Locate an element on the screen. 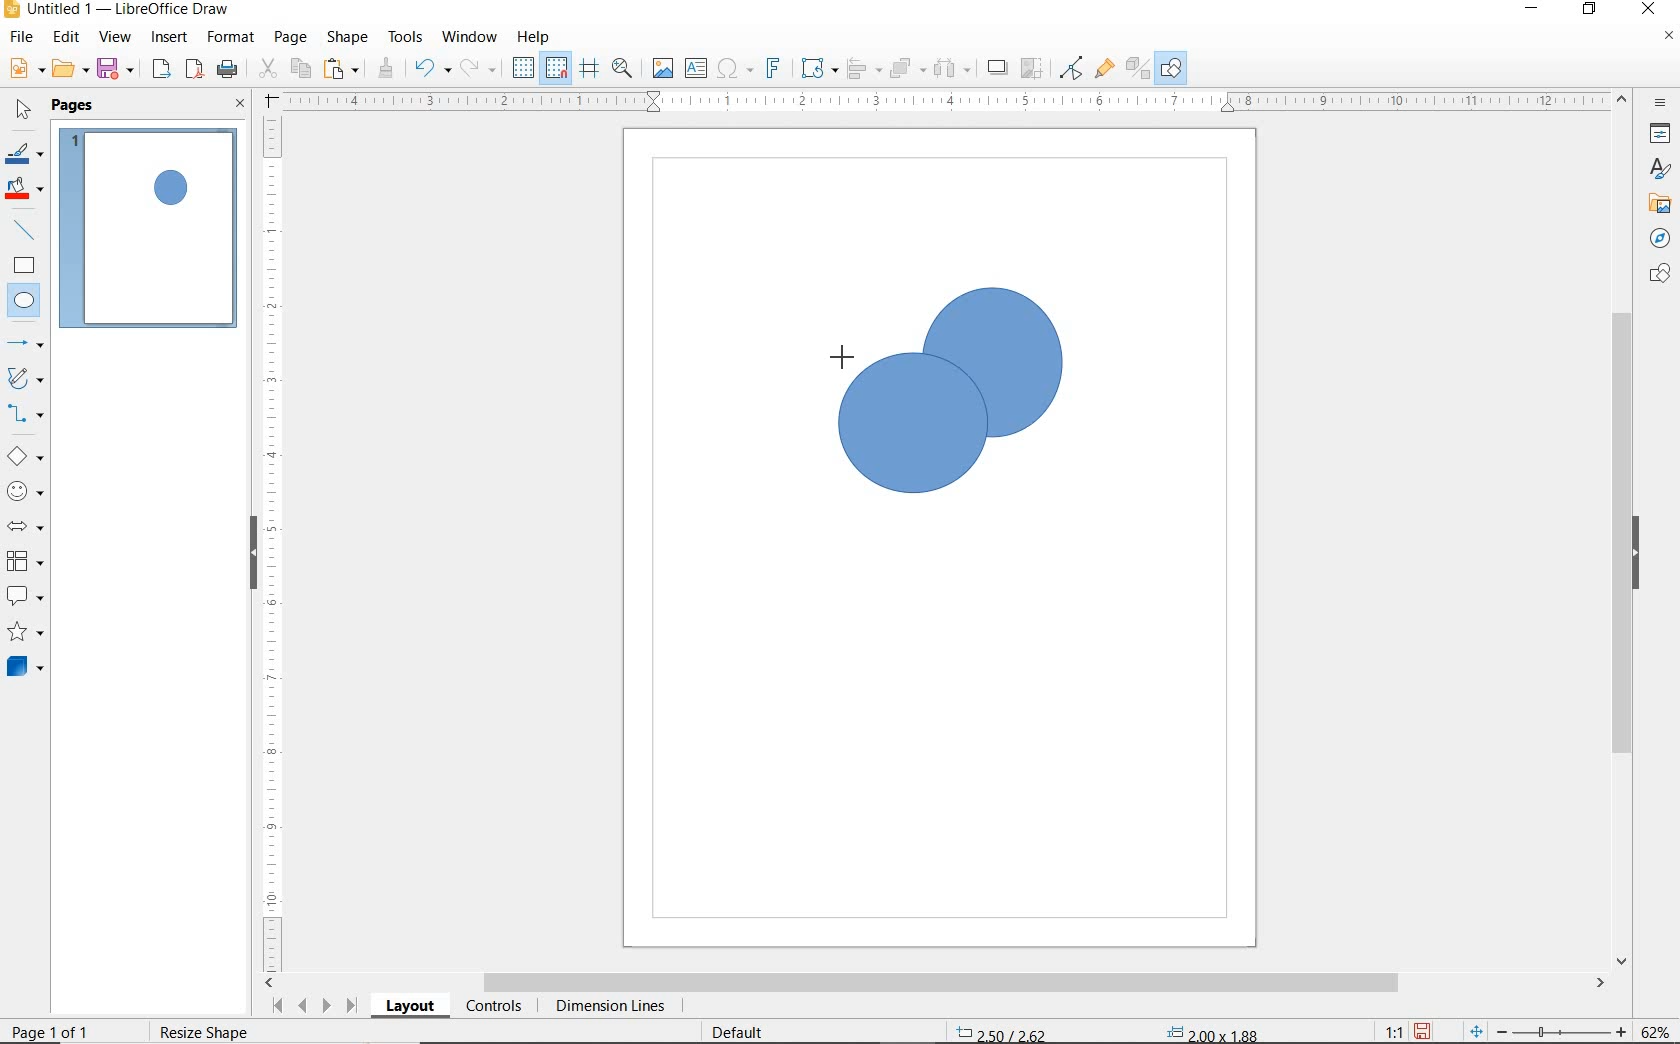 The image size is (1680, 1044). cursor is located at coordinates (831, 348).